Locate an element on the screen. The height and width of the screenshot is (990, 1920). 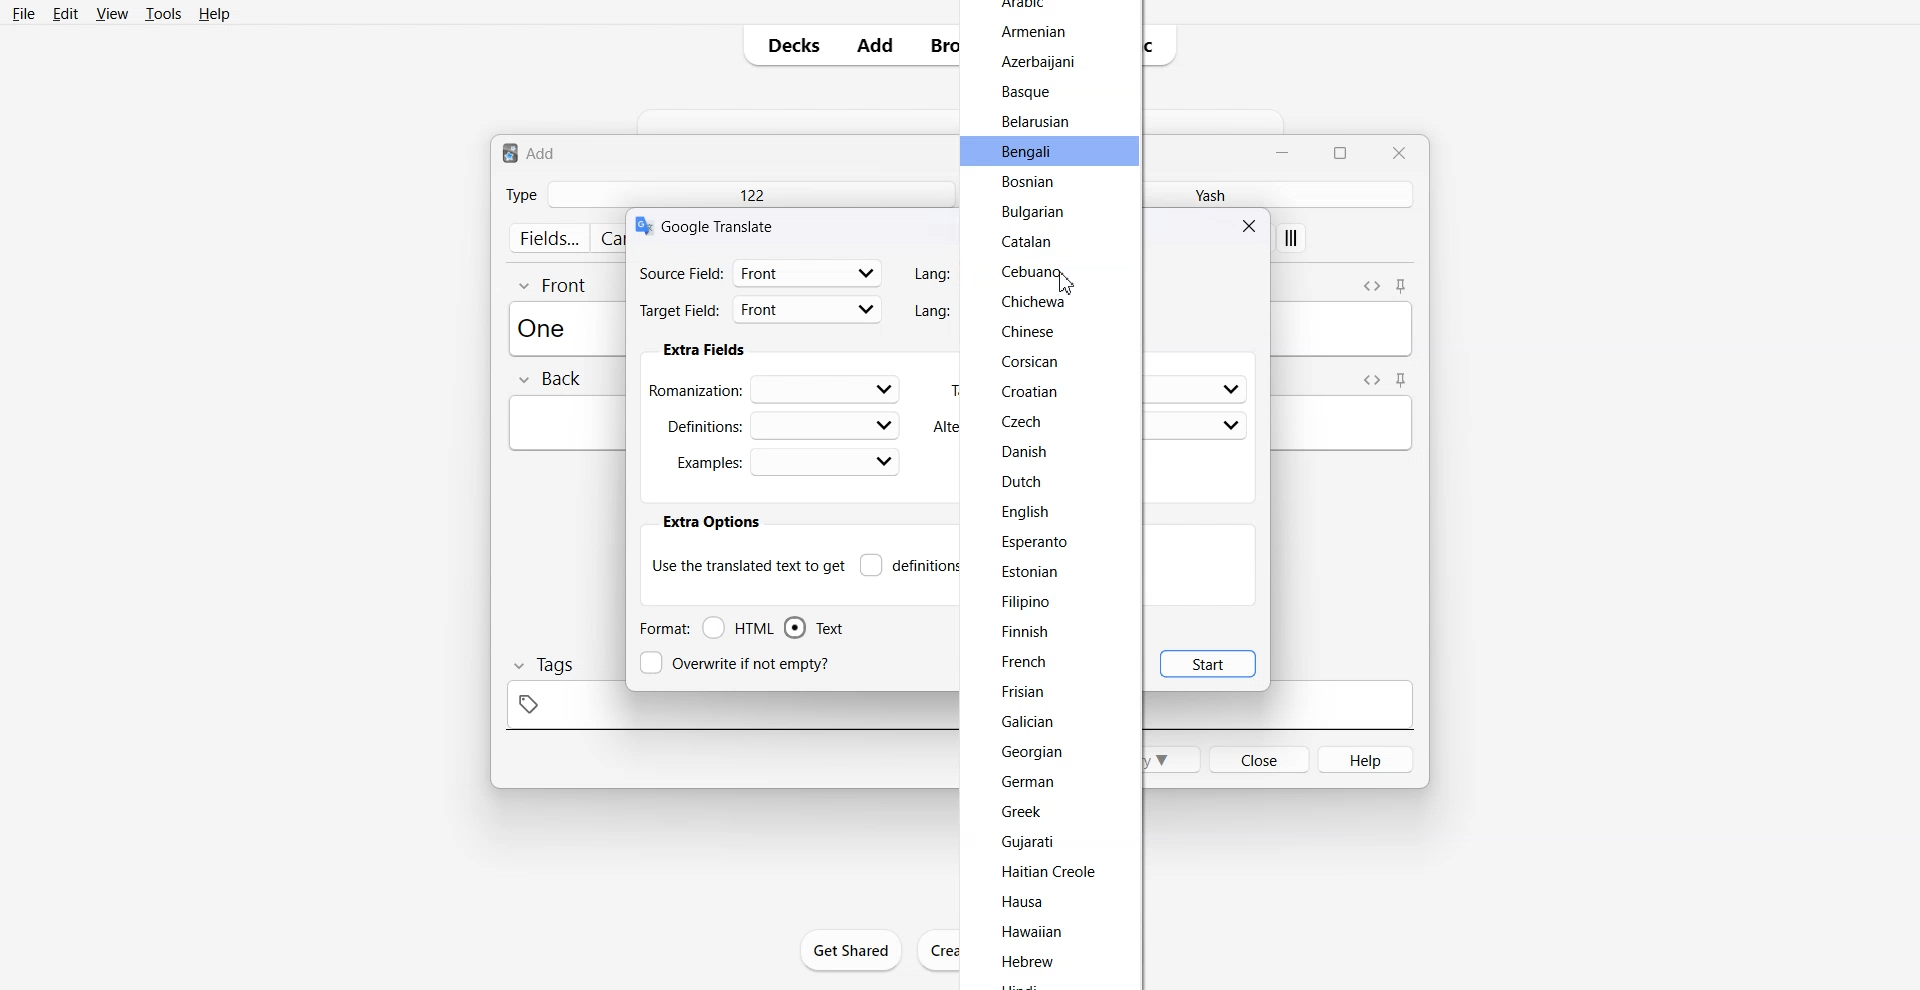
Esperanto is located at coordinates (1037, 544).